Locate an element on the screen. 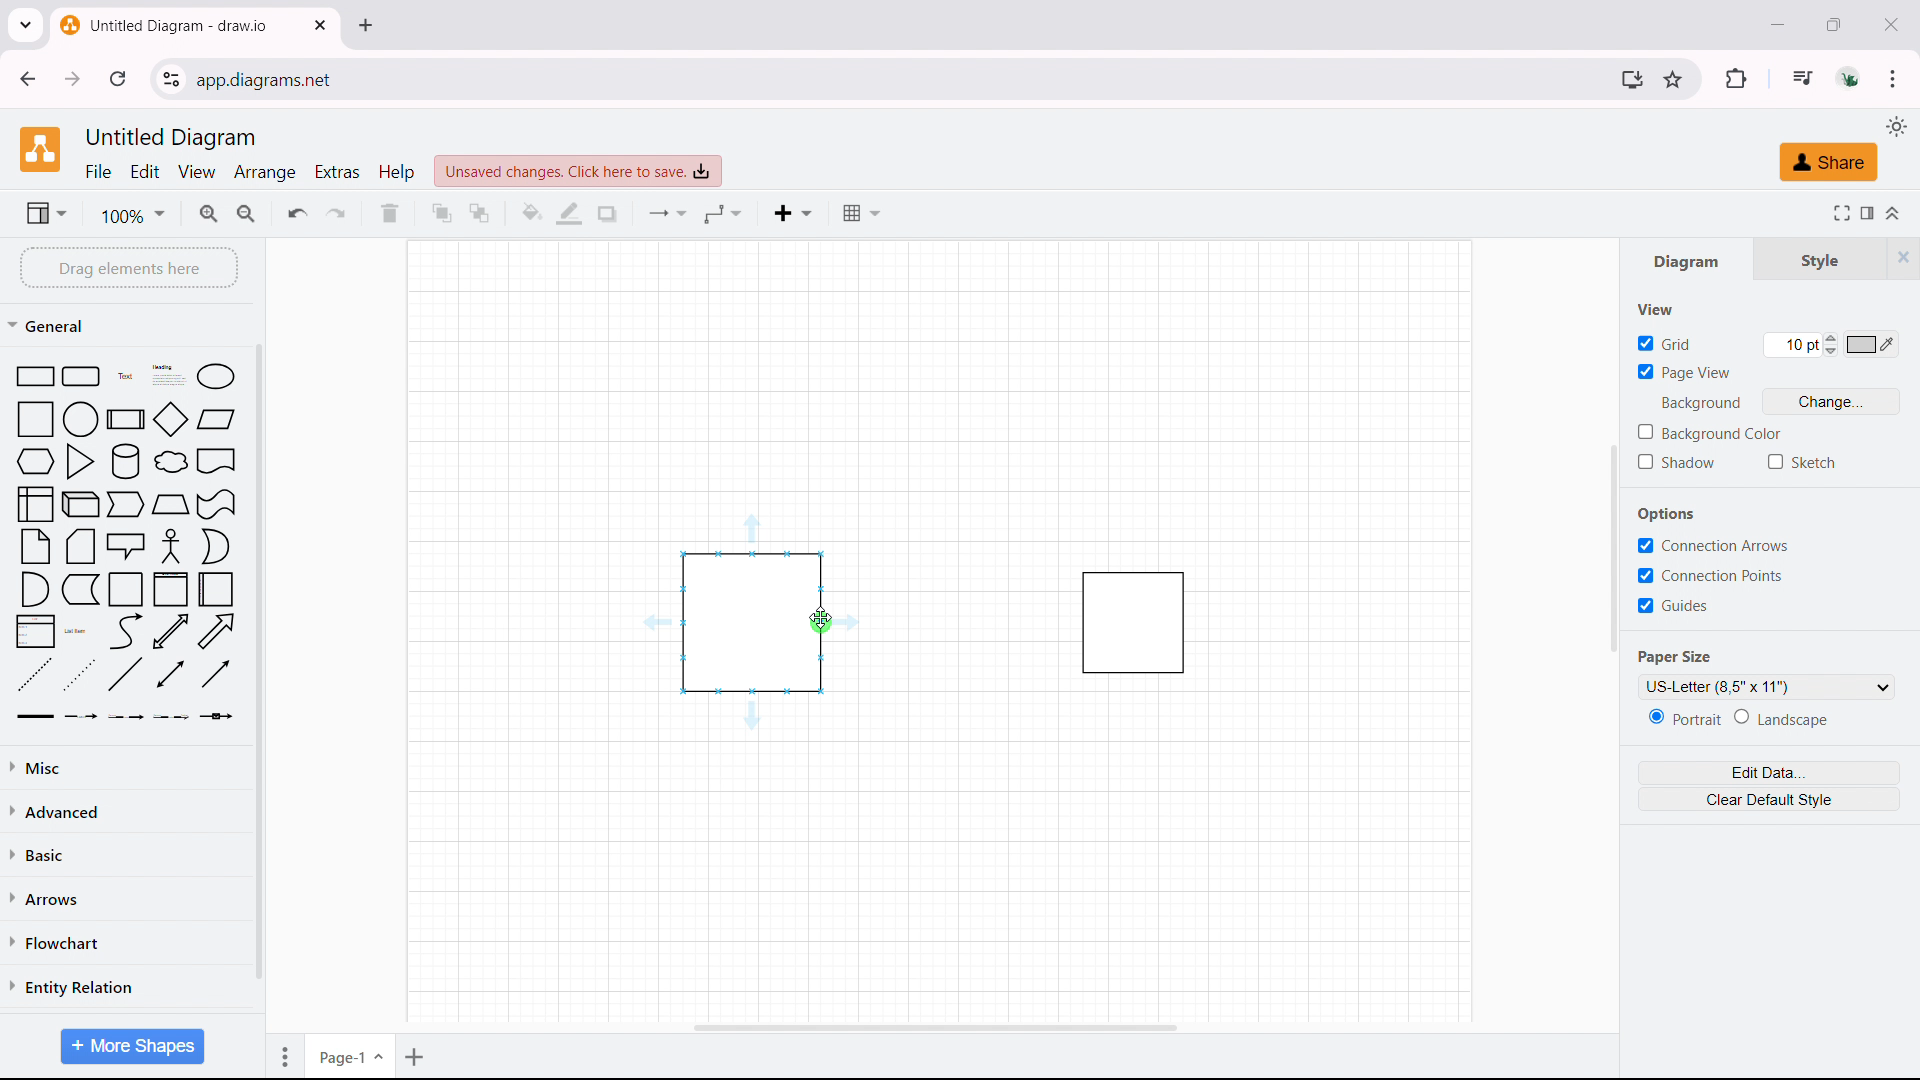 This screenshot has width=1920, height=1080. arrows is located at coordinates (125, 897).